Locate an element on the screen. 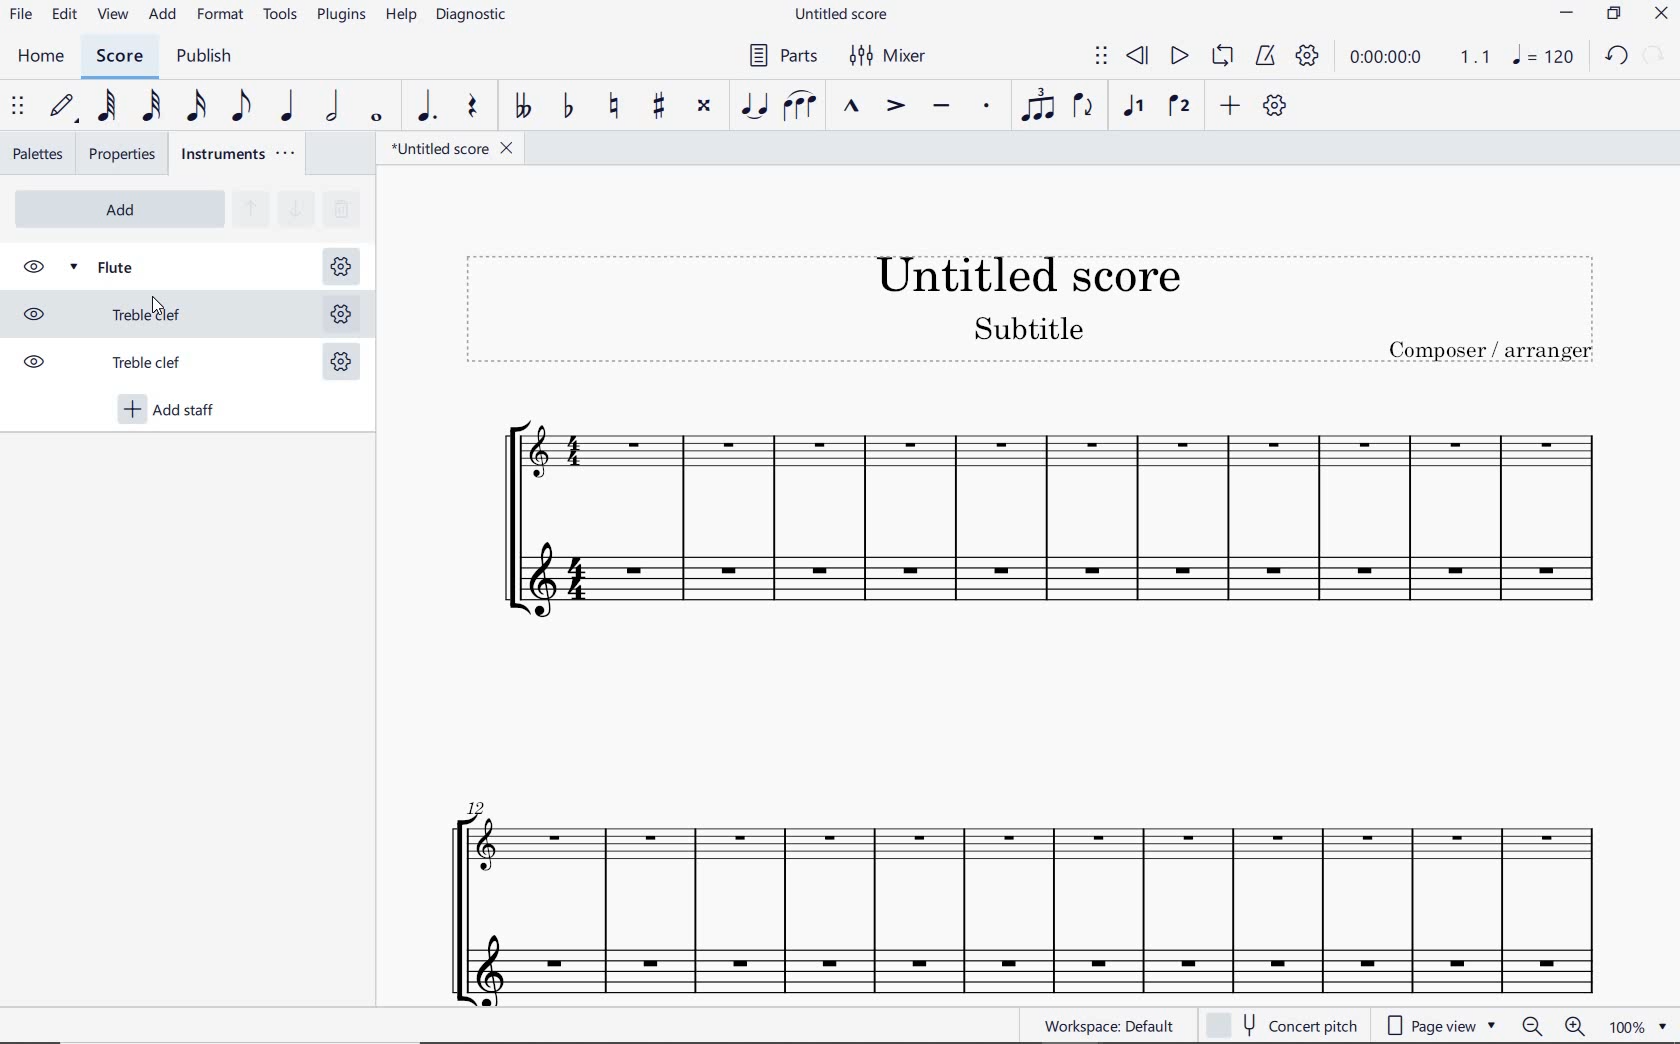 This screenshot has height=1044, width=1680. PLAY TIME is located at coordinates (1417, 57).